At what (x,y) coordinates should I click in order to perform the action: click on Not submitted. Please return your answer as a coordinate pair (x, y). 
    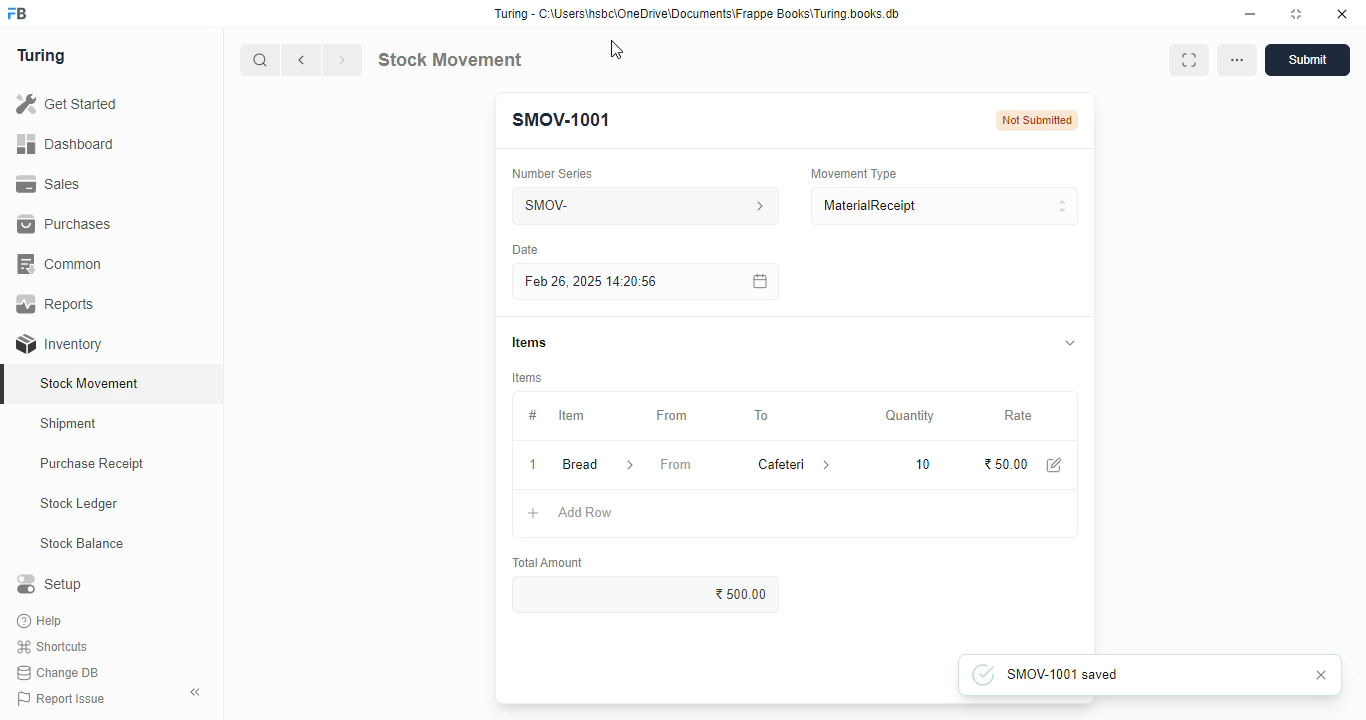
    Looking at the image, I should click on (1036, 120).